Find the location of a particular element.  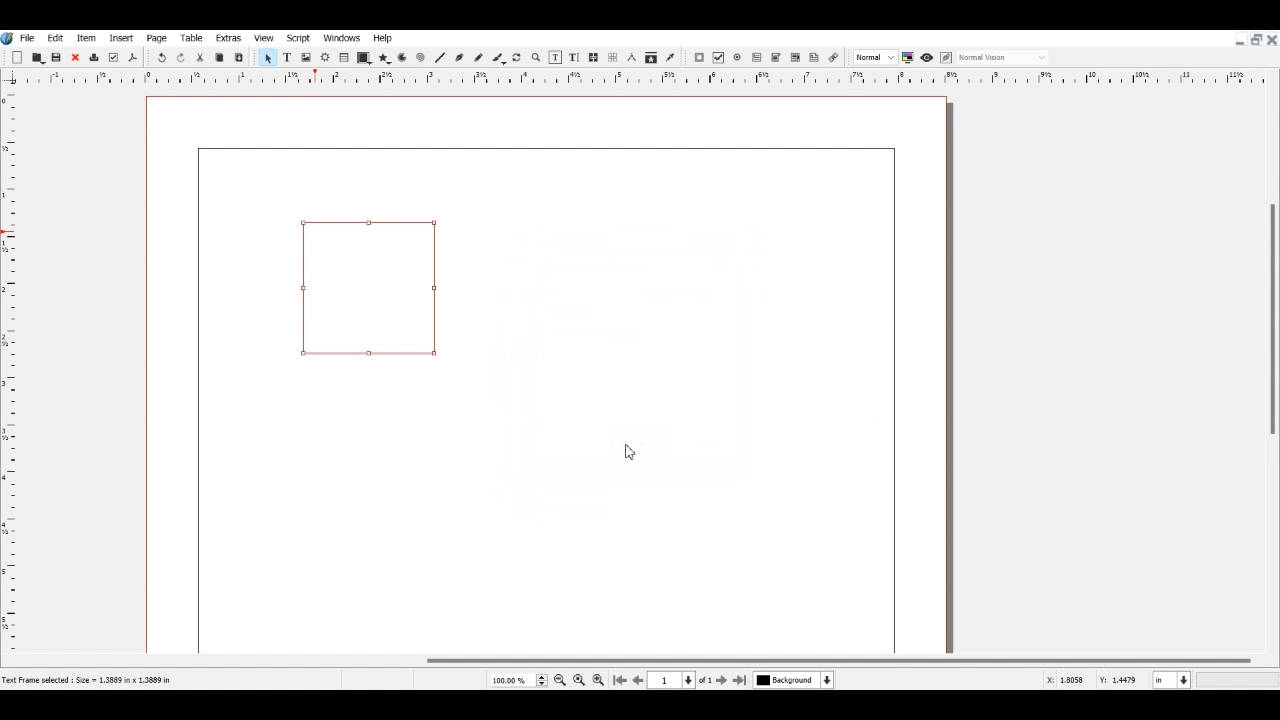

Select Current Page is located at coordinates (518, 680).